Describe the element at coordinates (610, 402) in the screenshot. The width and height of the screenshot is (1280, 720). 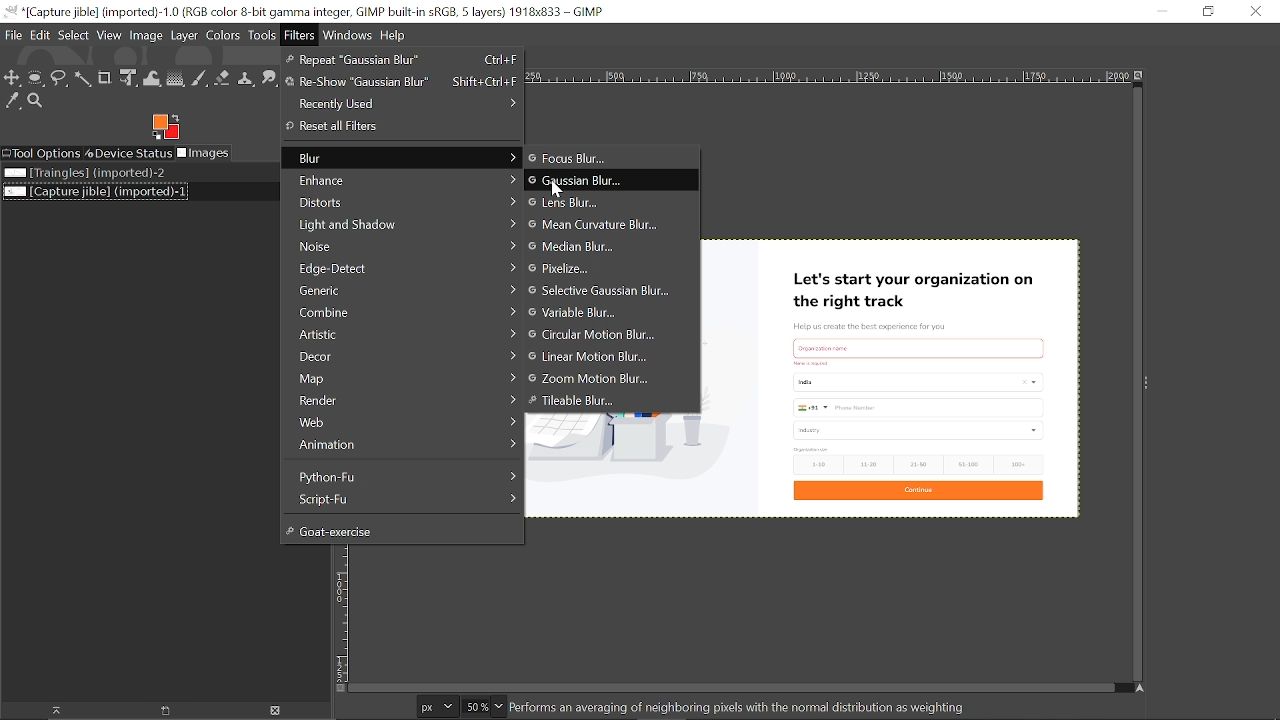
I see `Tileable blur` at that location.